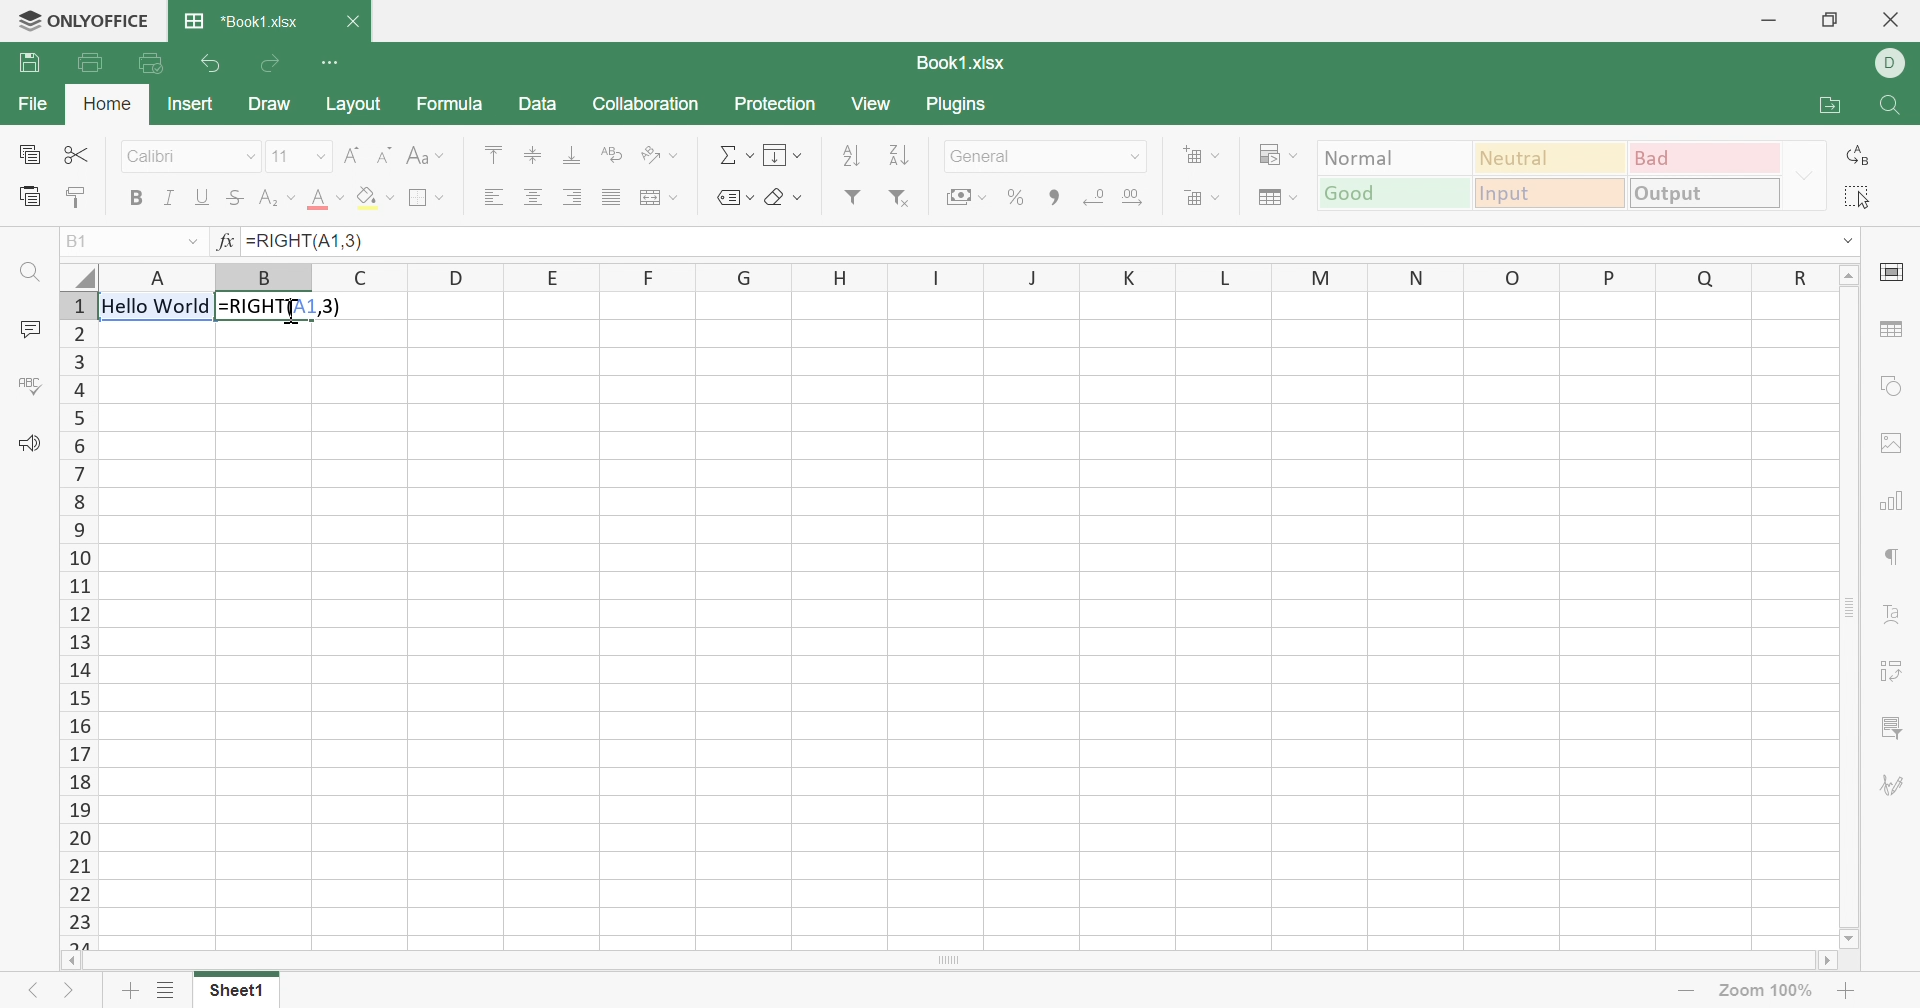  What do you see at coordinates (234, 995) in the screenshot?
I see `Sheet1` at bounding box center [234, 995].